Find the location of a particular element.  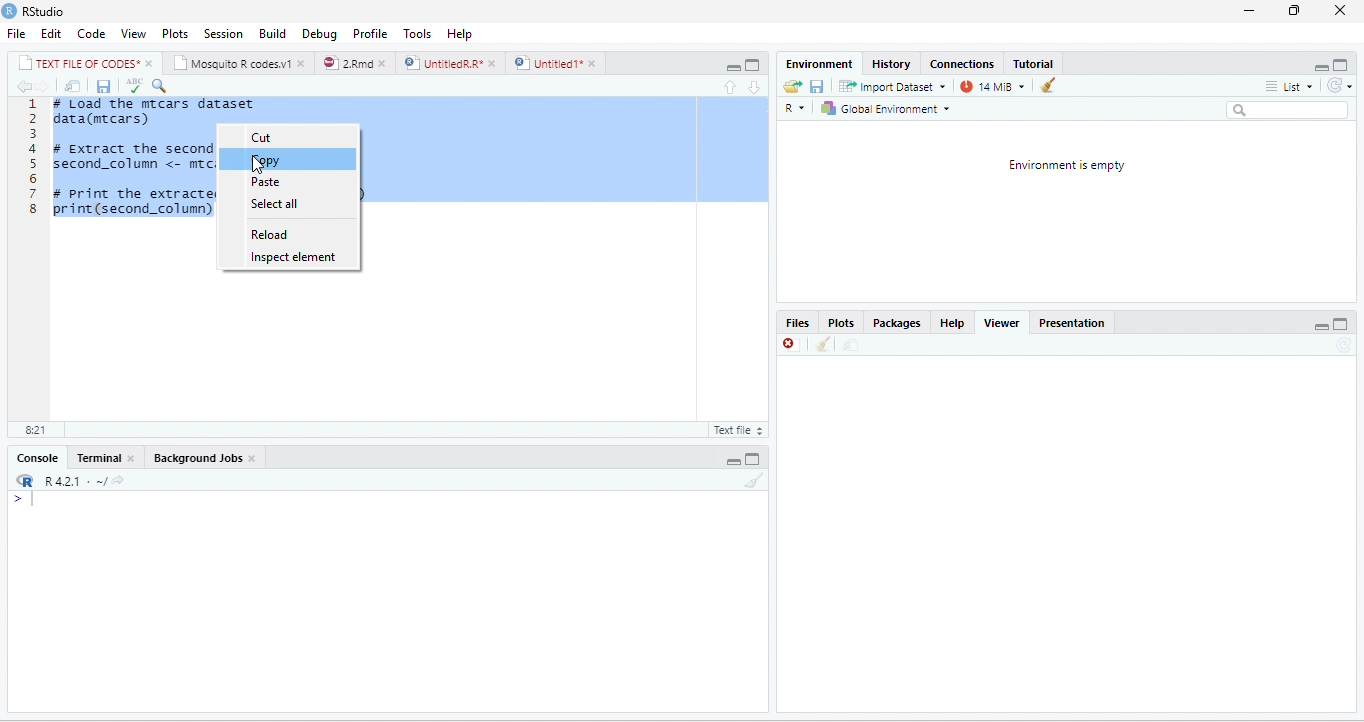

‘Background Jobs is located at coordinates (195, 457).